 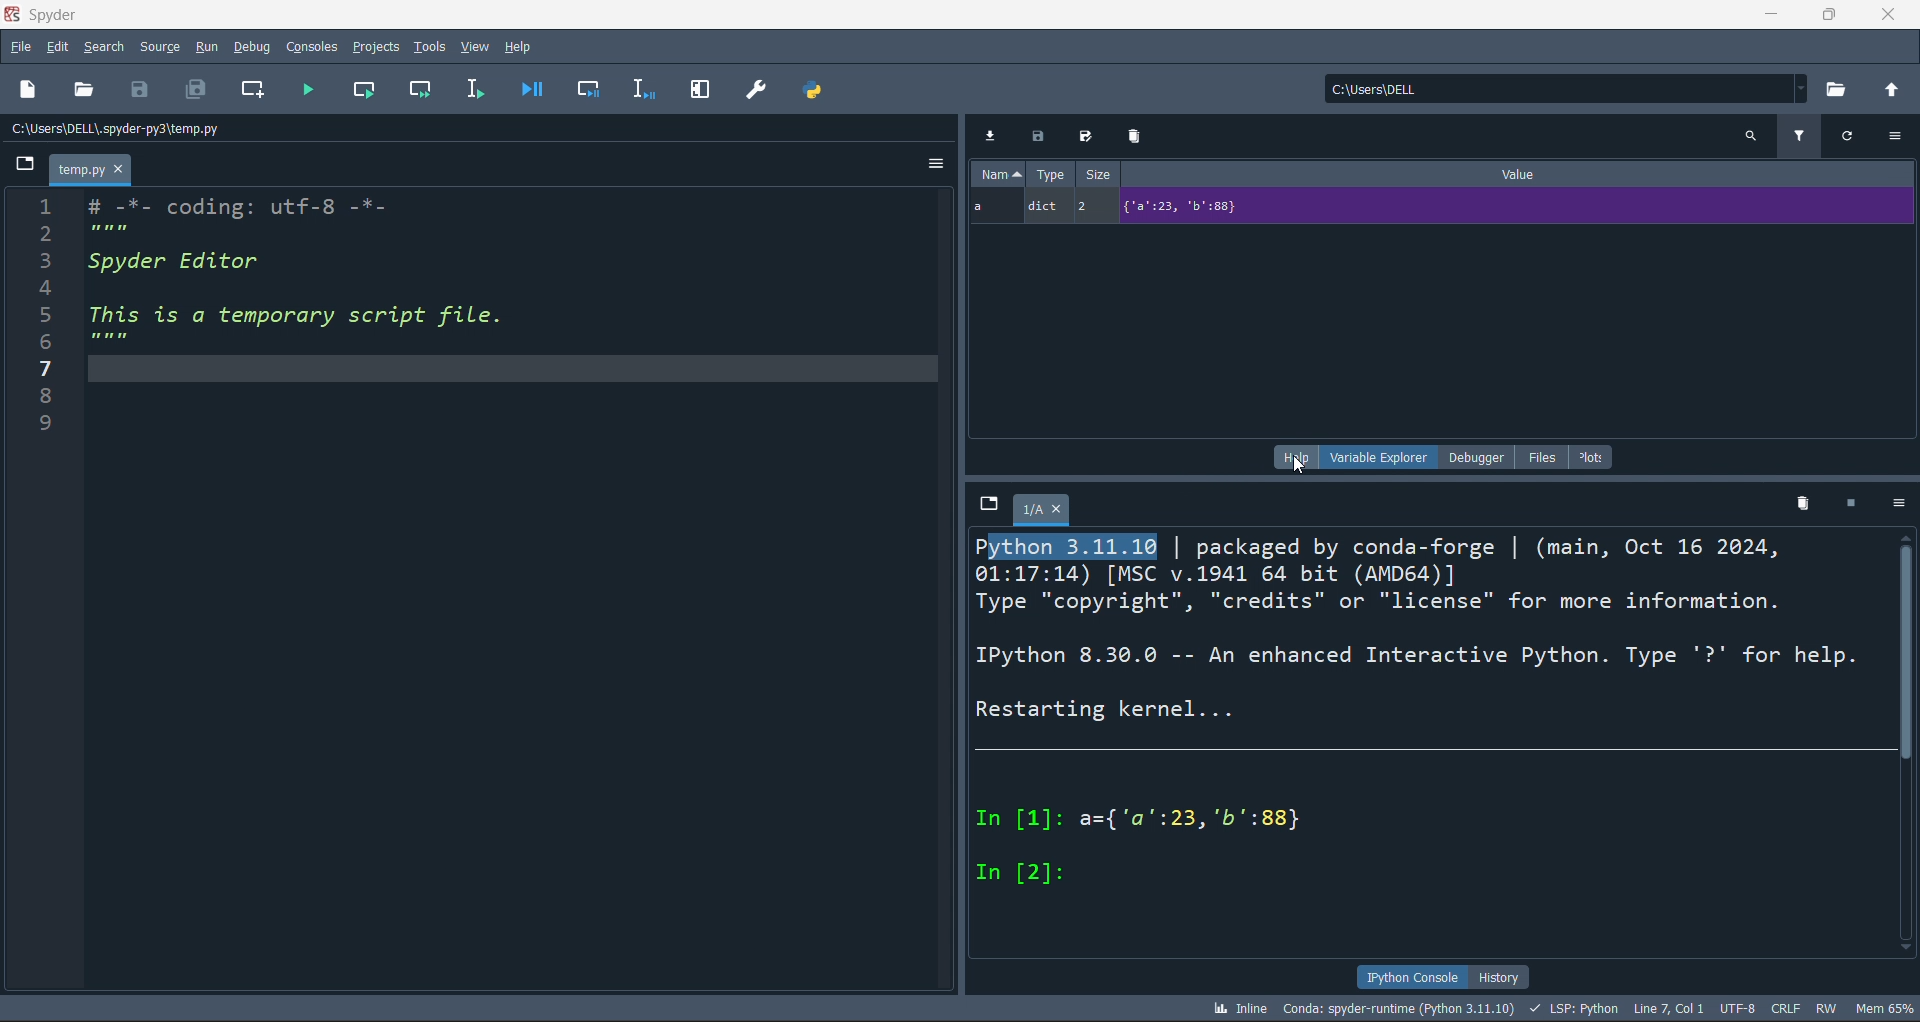 I want to click on debug line, so click(x=645, y=91).